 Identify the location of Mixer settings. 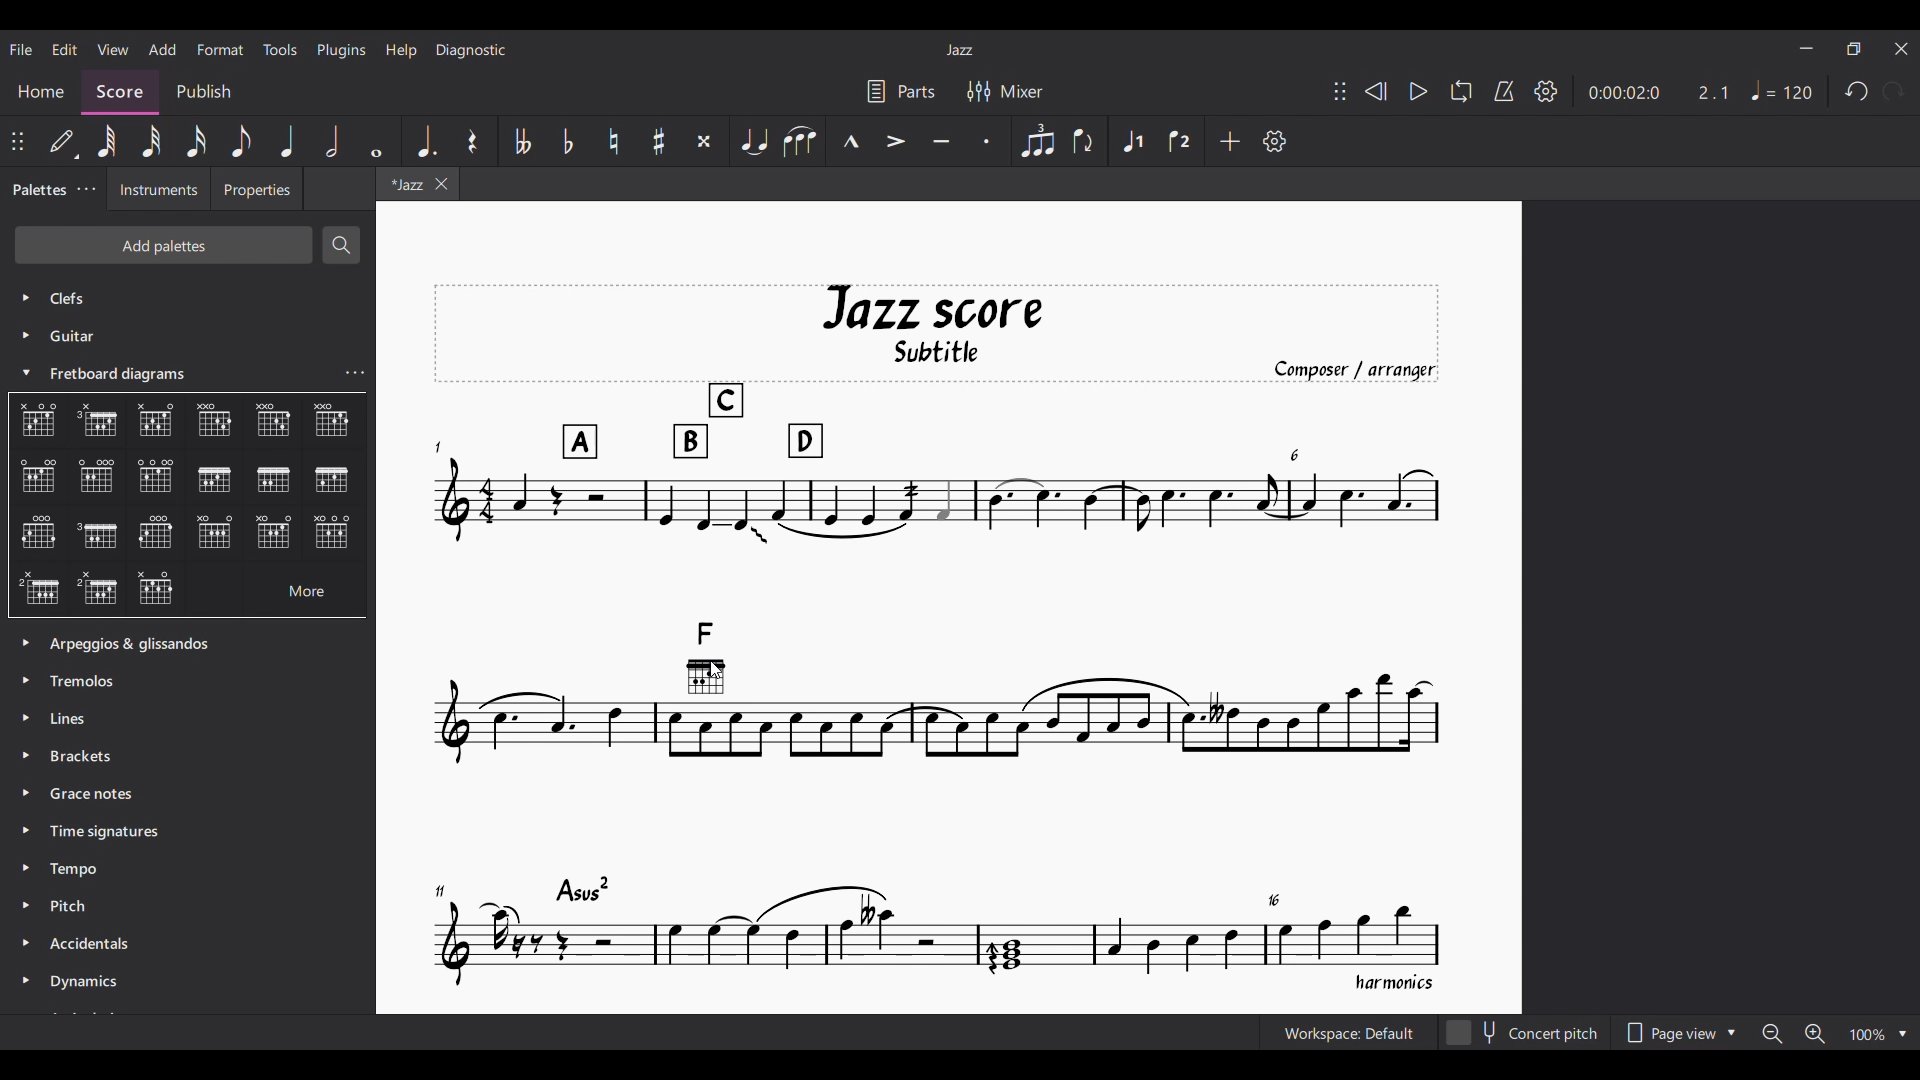
(1005, 91).